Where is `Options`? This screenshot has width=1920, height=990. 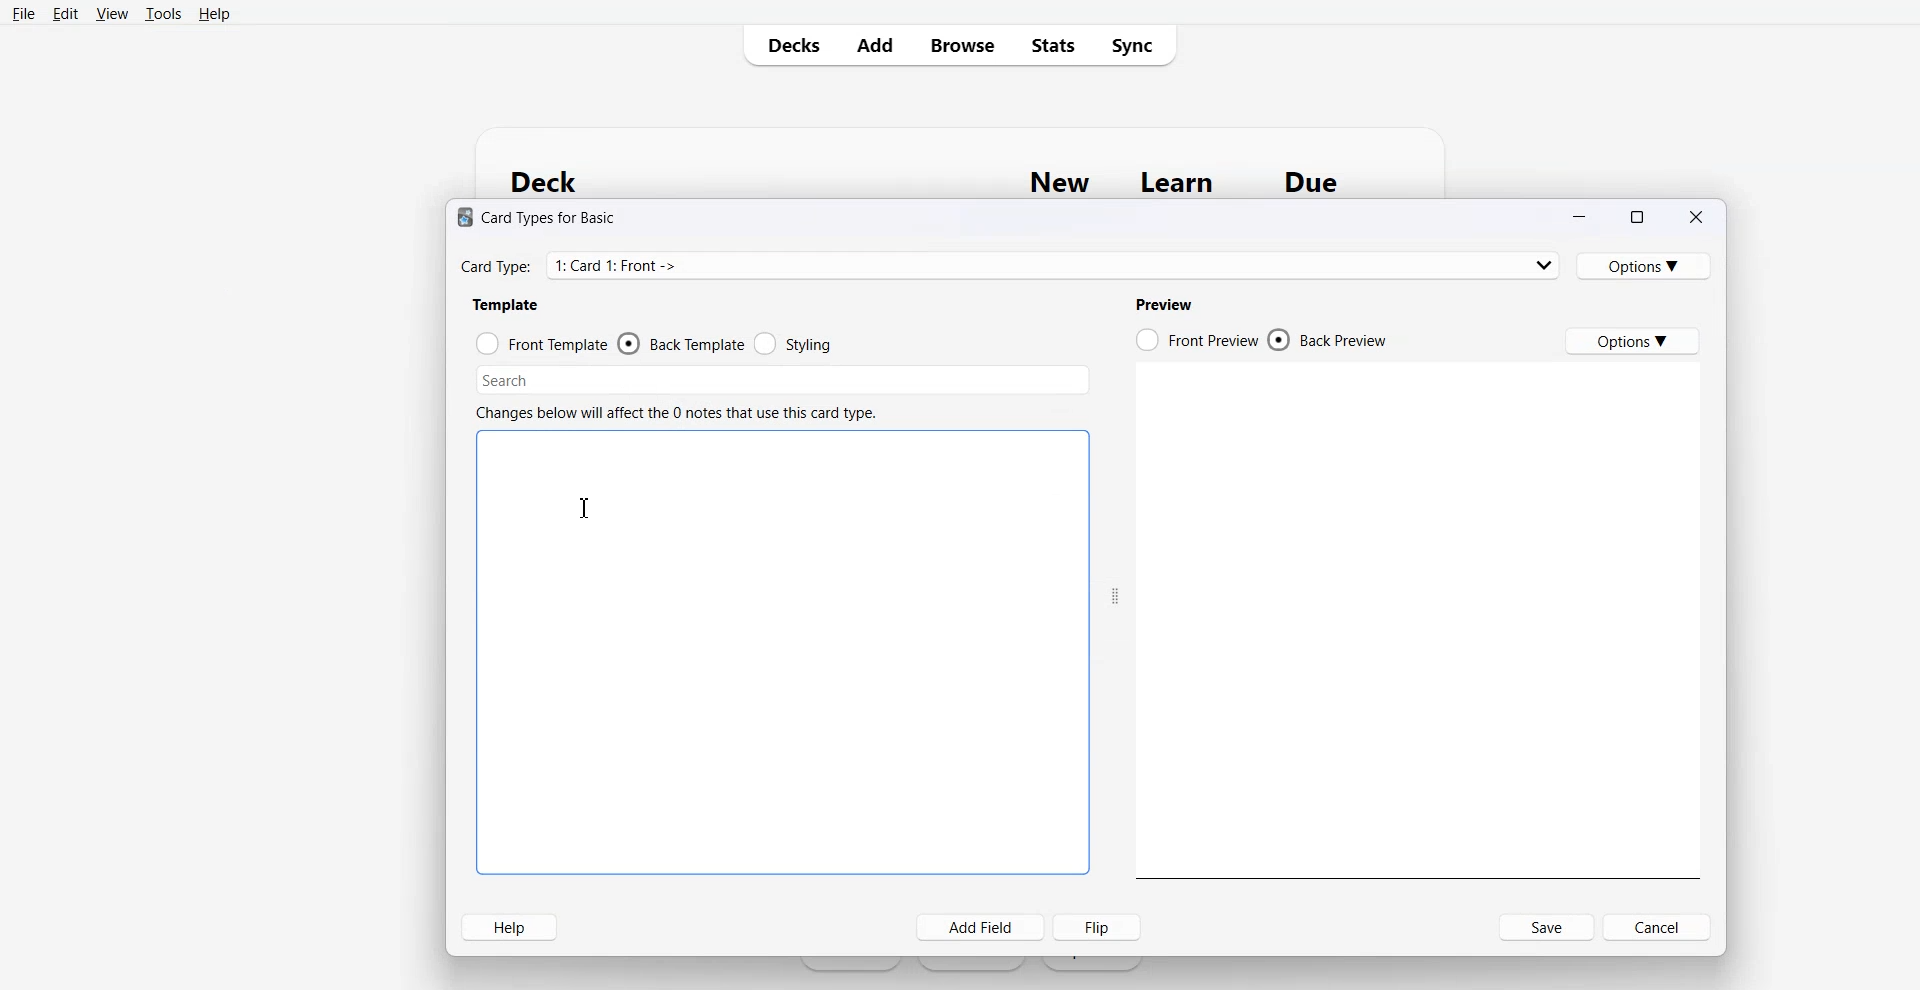 Options is located at coordinates (1644, 266).